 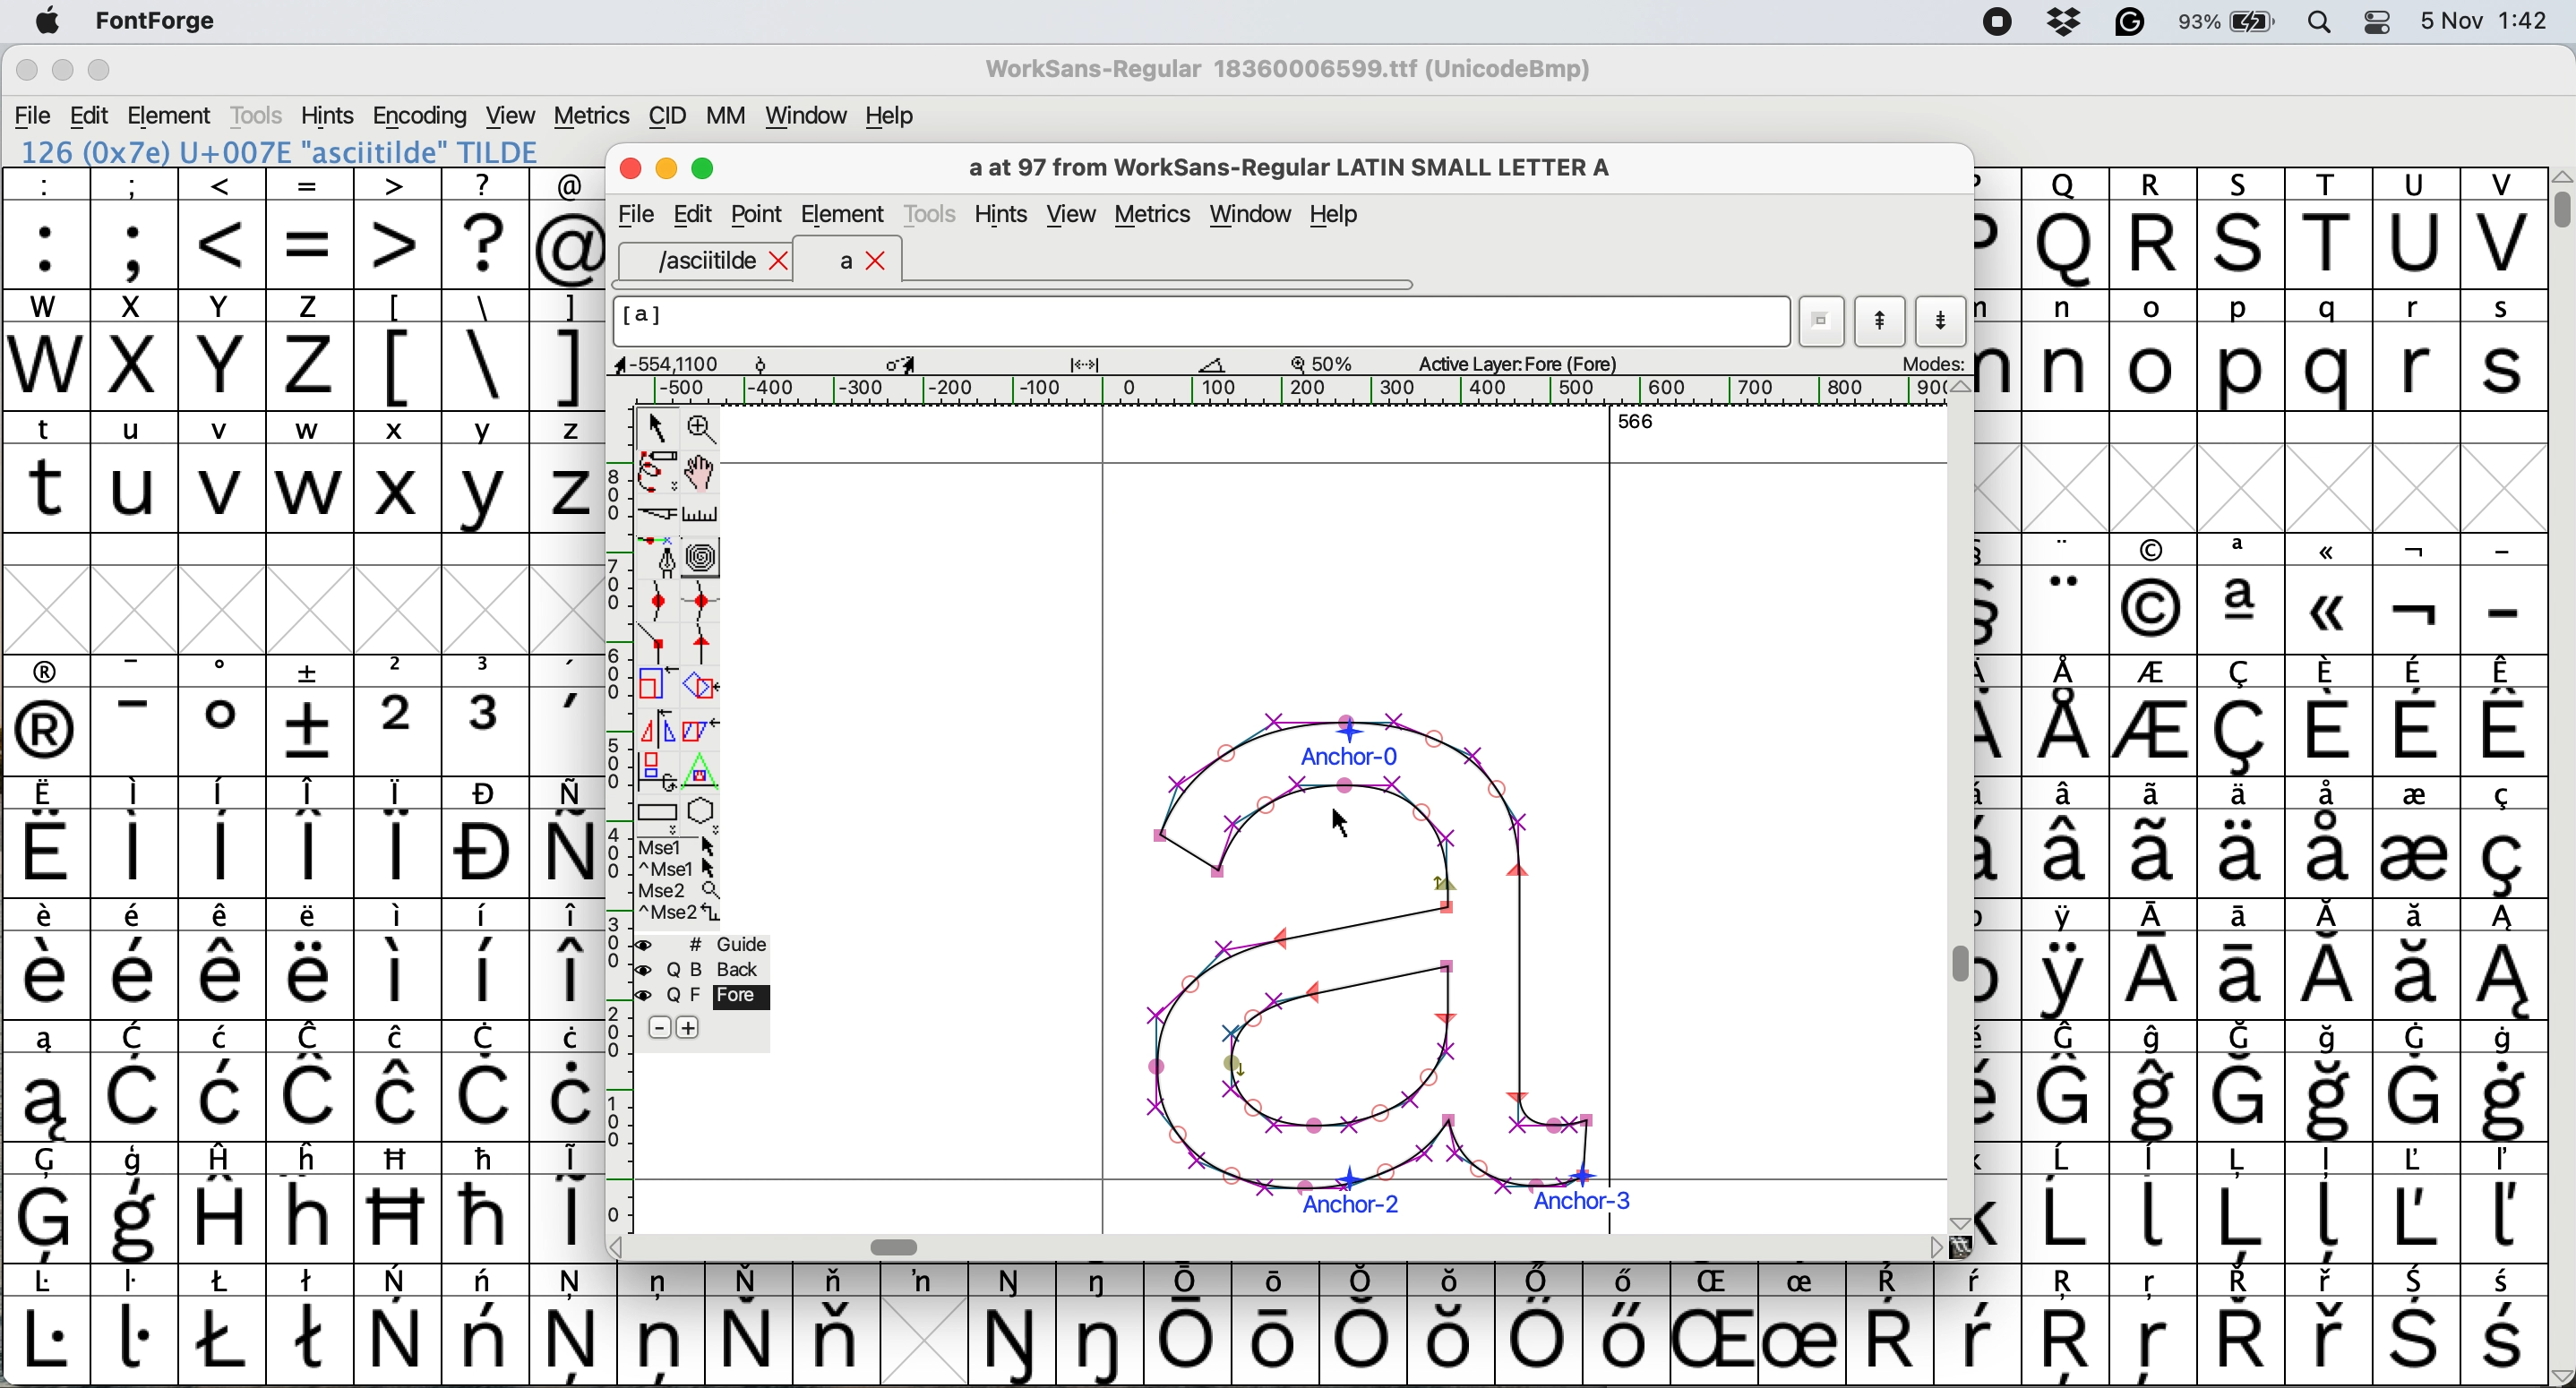 What do you see at coordinates (49, 351) in the screenshot?
I see `W` at bounding box center [49, 351].